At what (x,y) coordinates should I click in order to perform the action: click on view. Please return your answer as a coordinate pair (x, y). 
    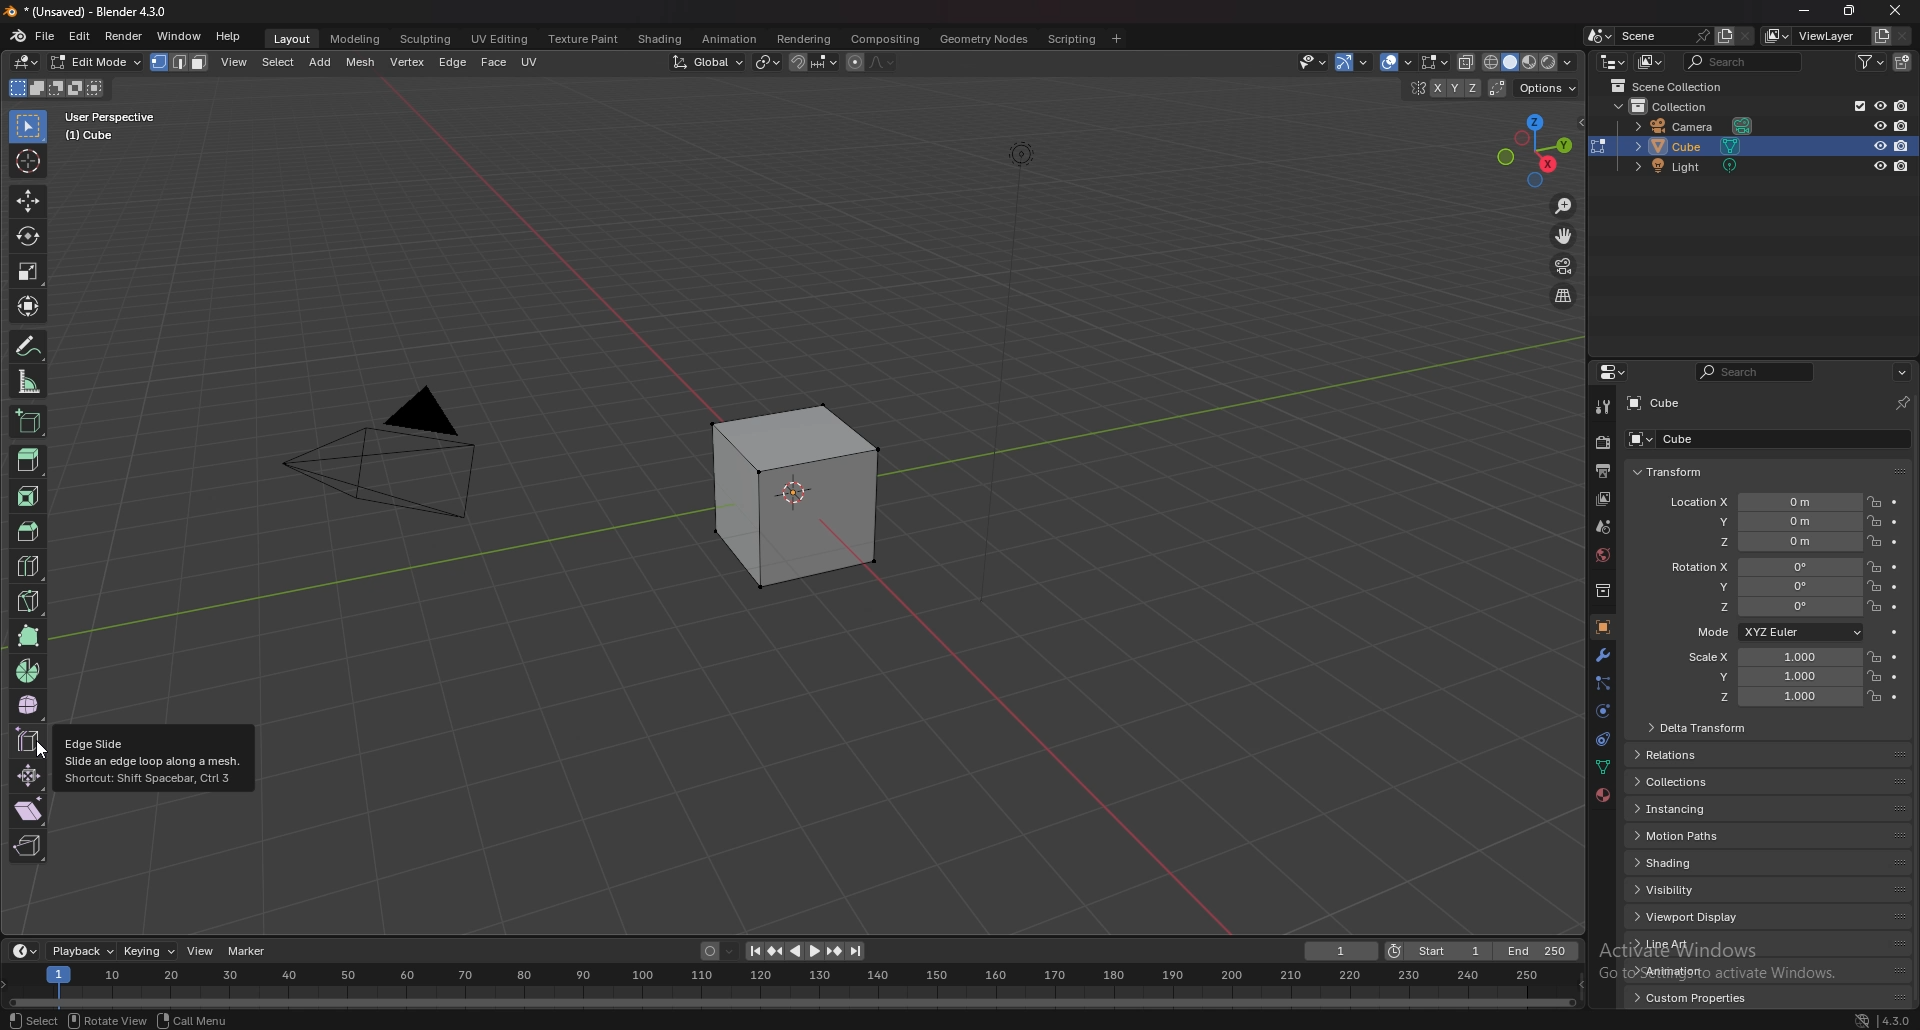
    Looking at the image, I should click on (200, 949).